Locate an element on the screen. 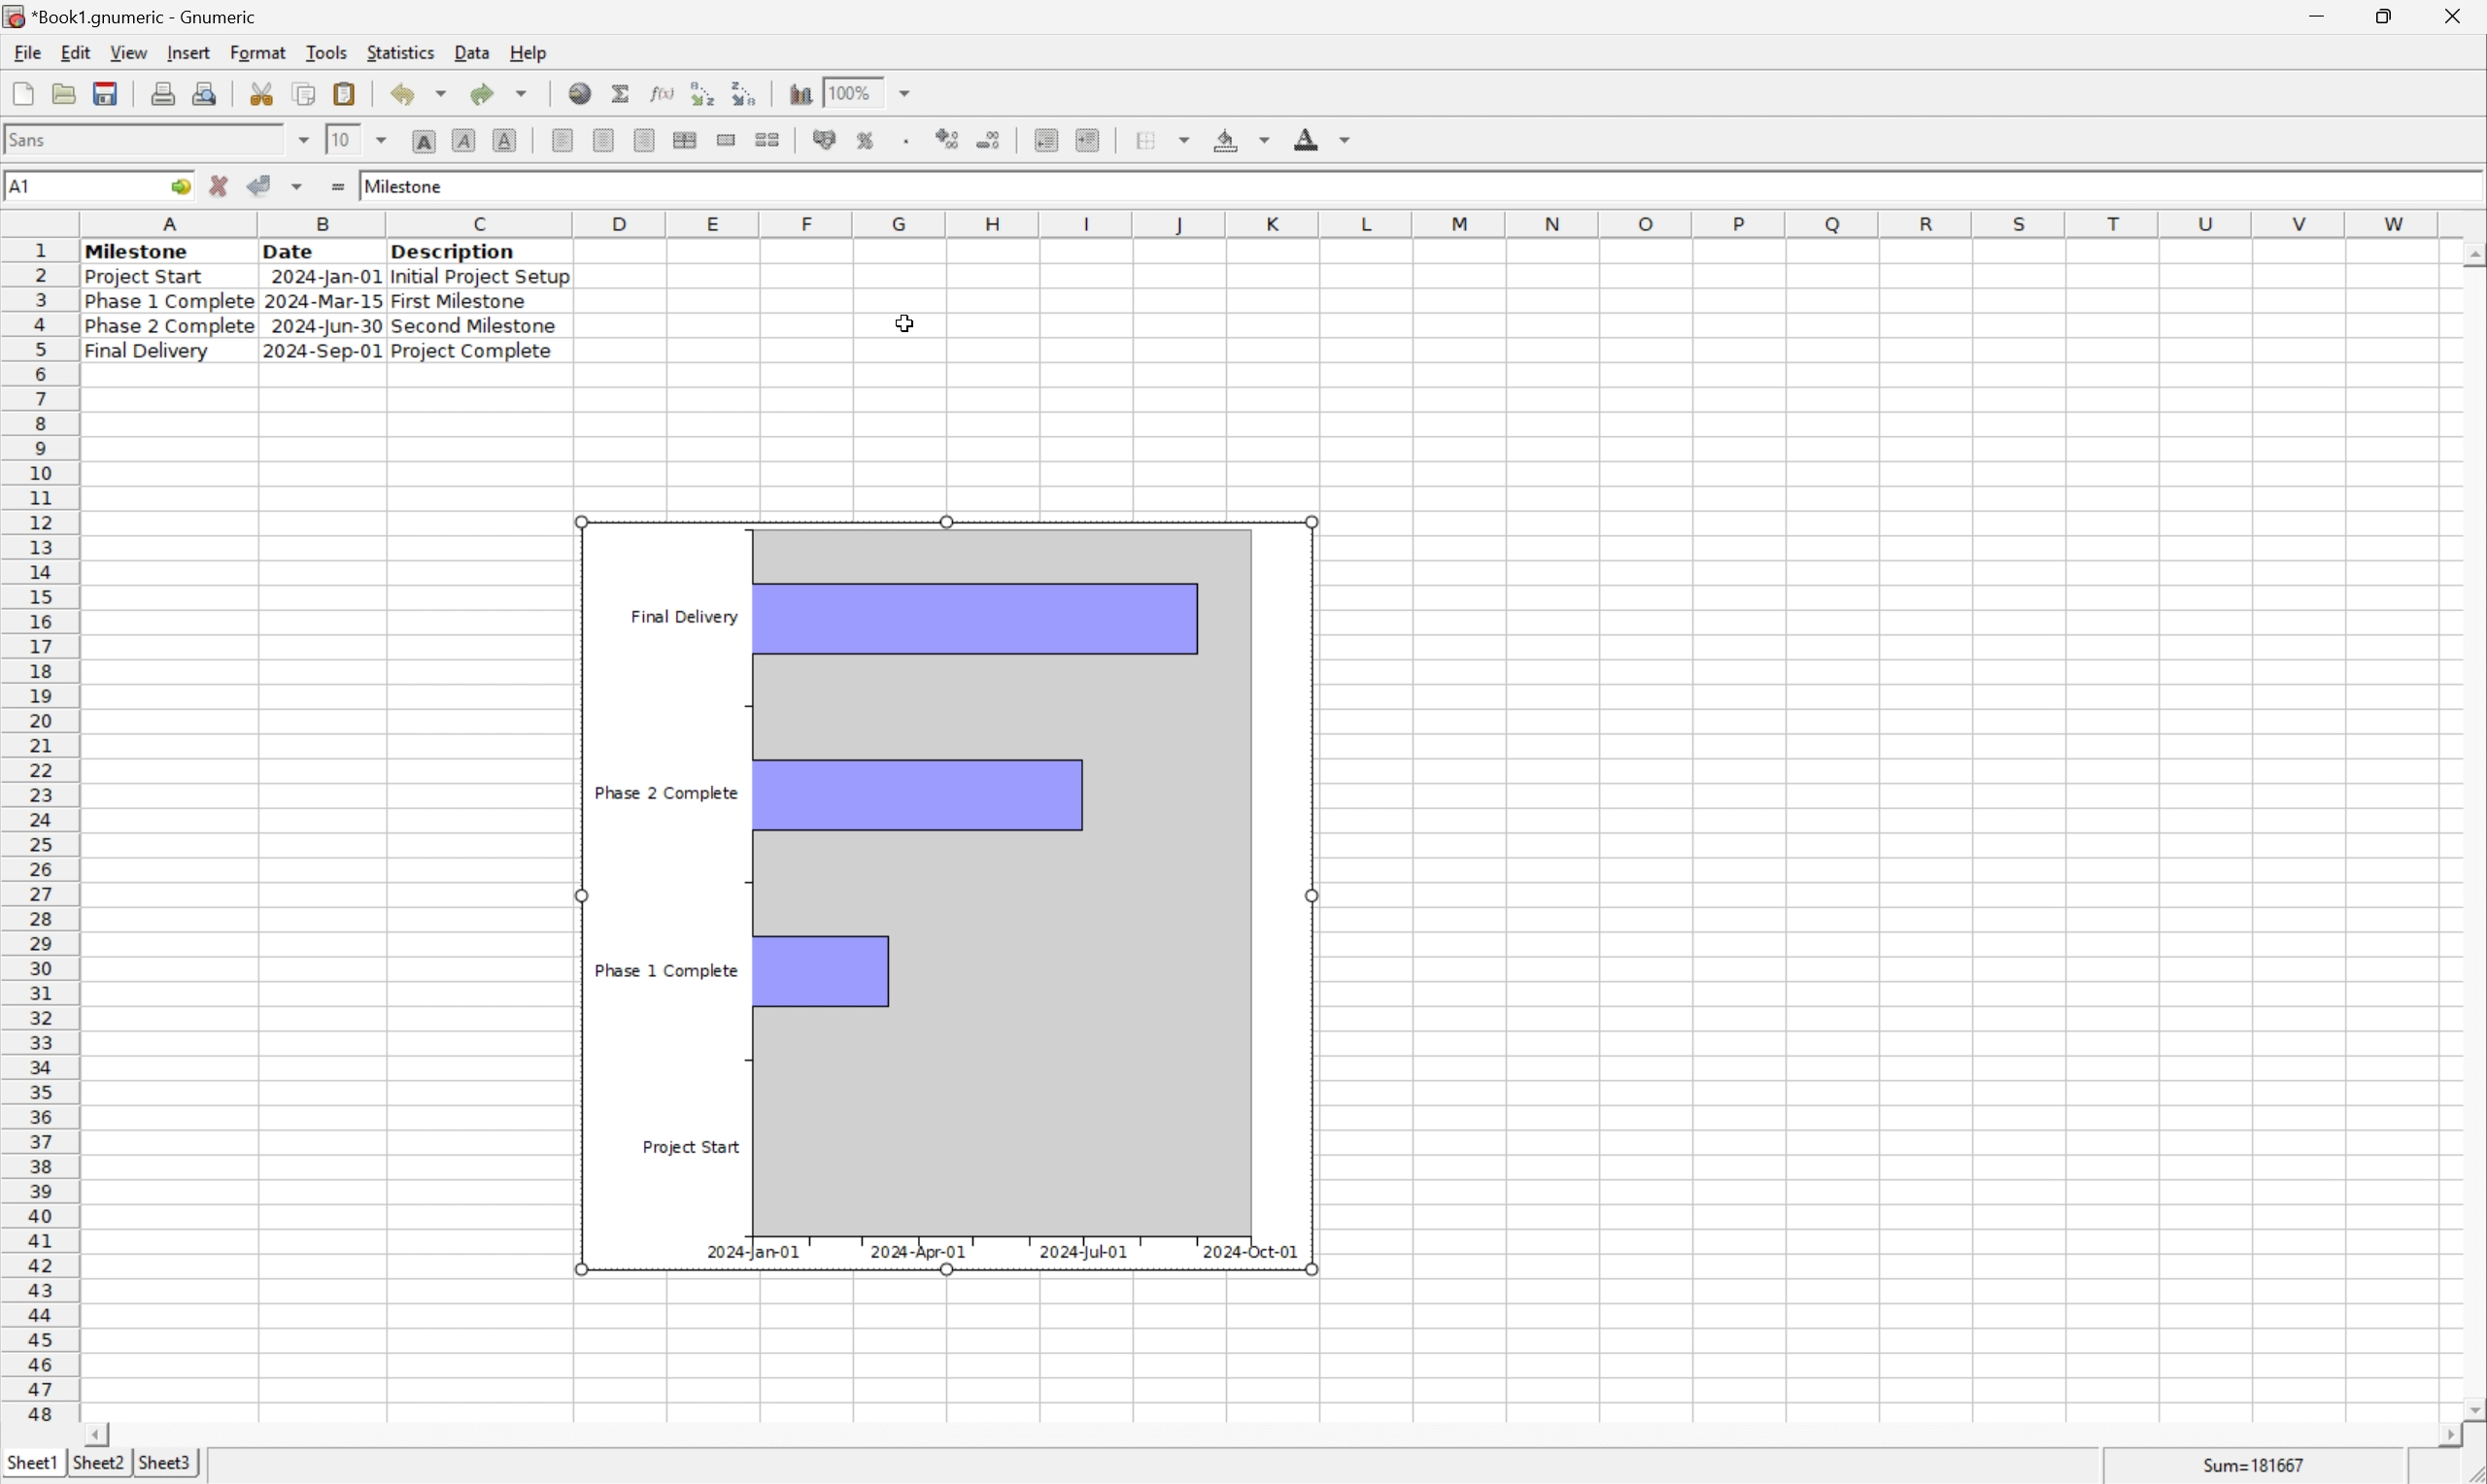 This screenshot has width=2487, height=1484. data is located at coordinates (471, 48).